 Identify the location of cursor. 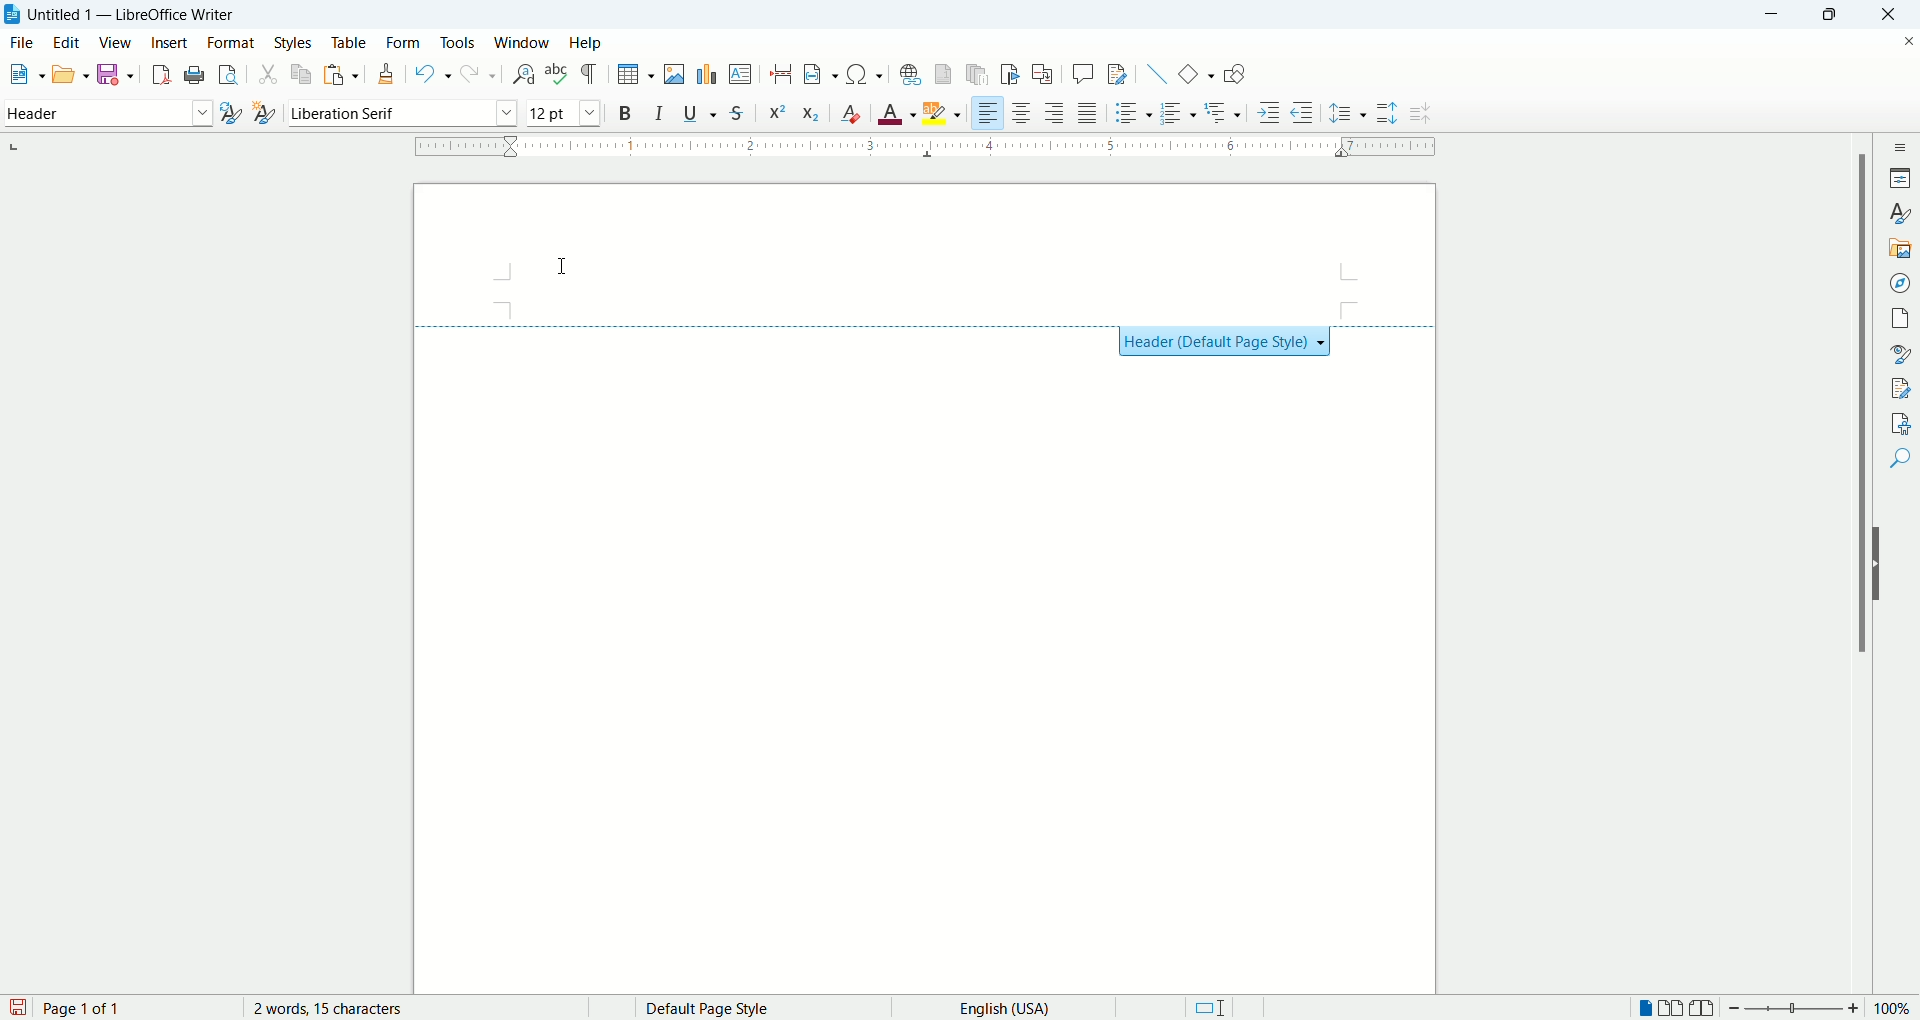
(558, 263).